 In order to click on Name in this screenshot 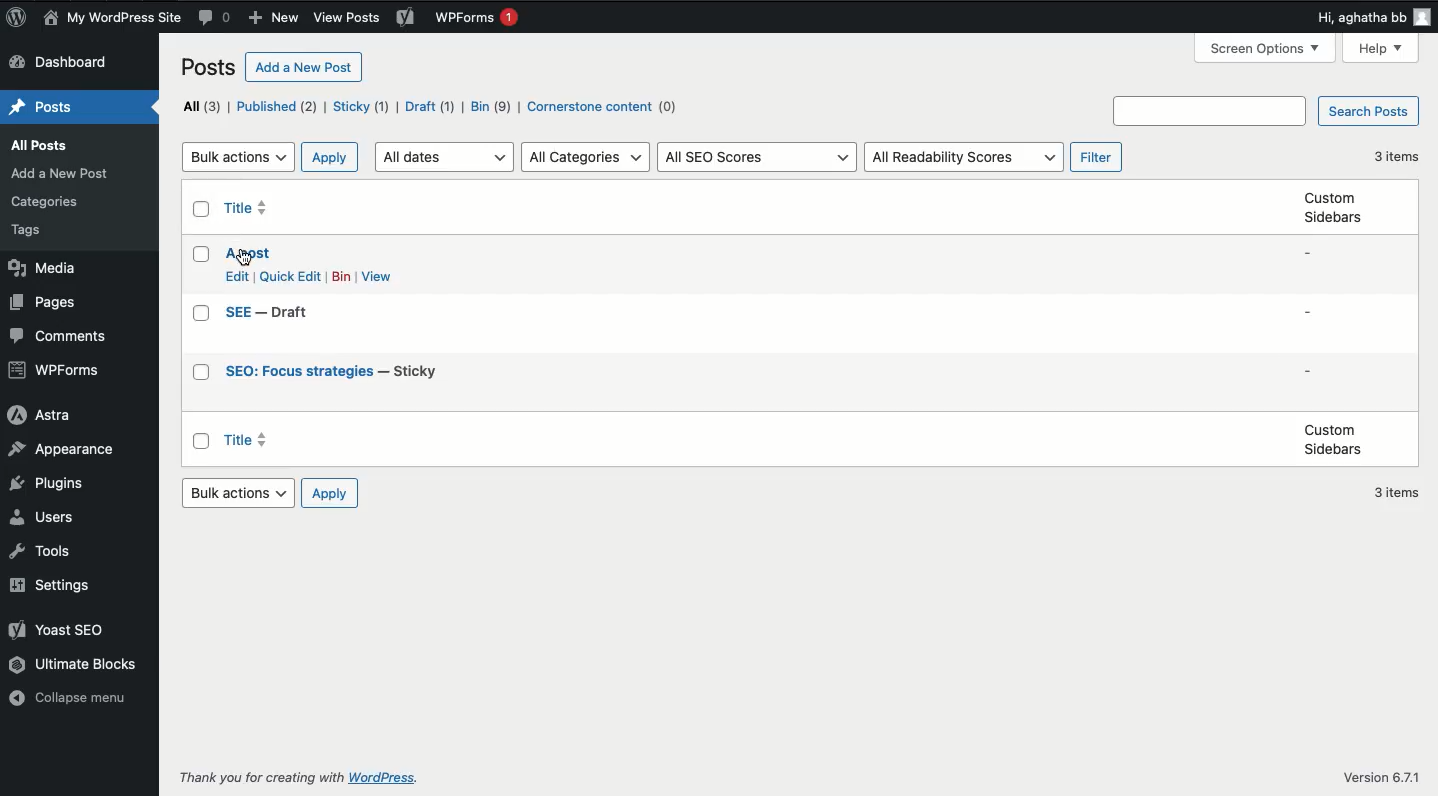, I will do `click(115, 19)`.